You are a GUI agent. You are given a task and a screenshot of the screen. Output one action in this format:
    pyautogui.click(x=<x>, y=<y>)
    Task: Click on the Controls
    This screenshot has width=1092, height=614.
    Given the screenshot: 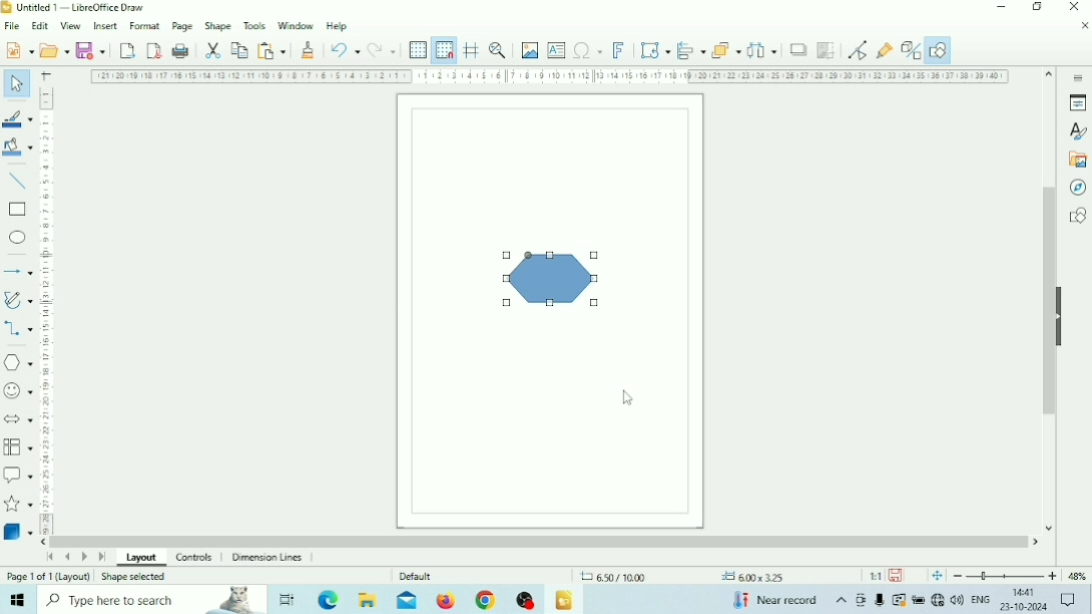 What is the action you would take?
    pyautogui.click(x=196, y=558)
    